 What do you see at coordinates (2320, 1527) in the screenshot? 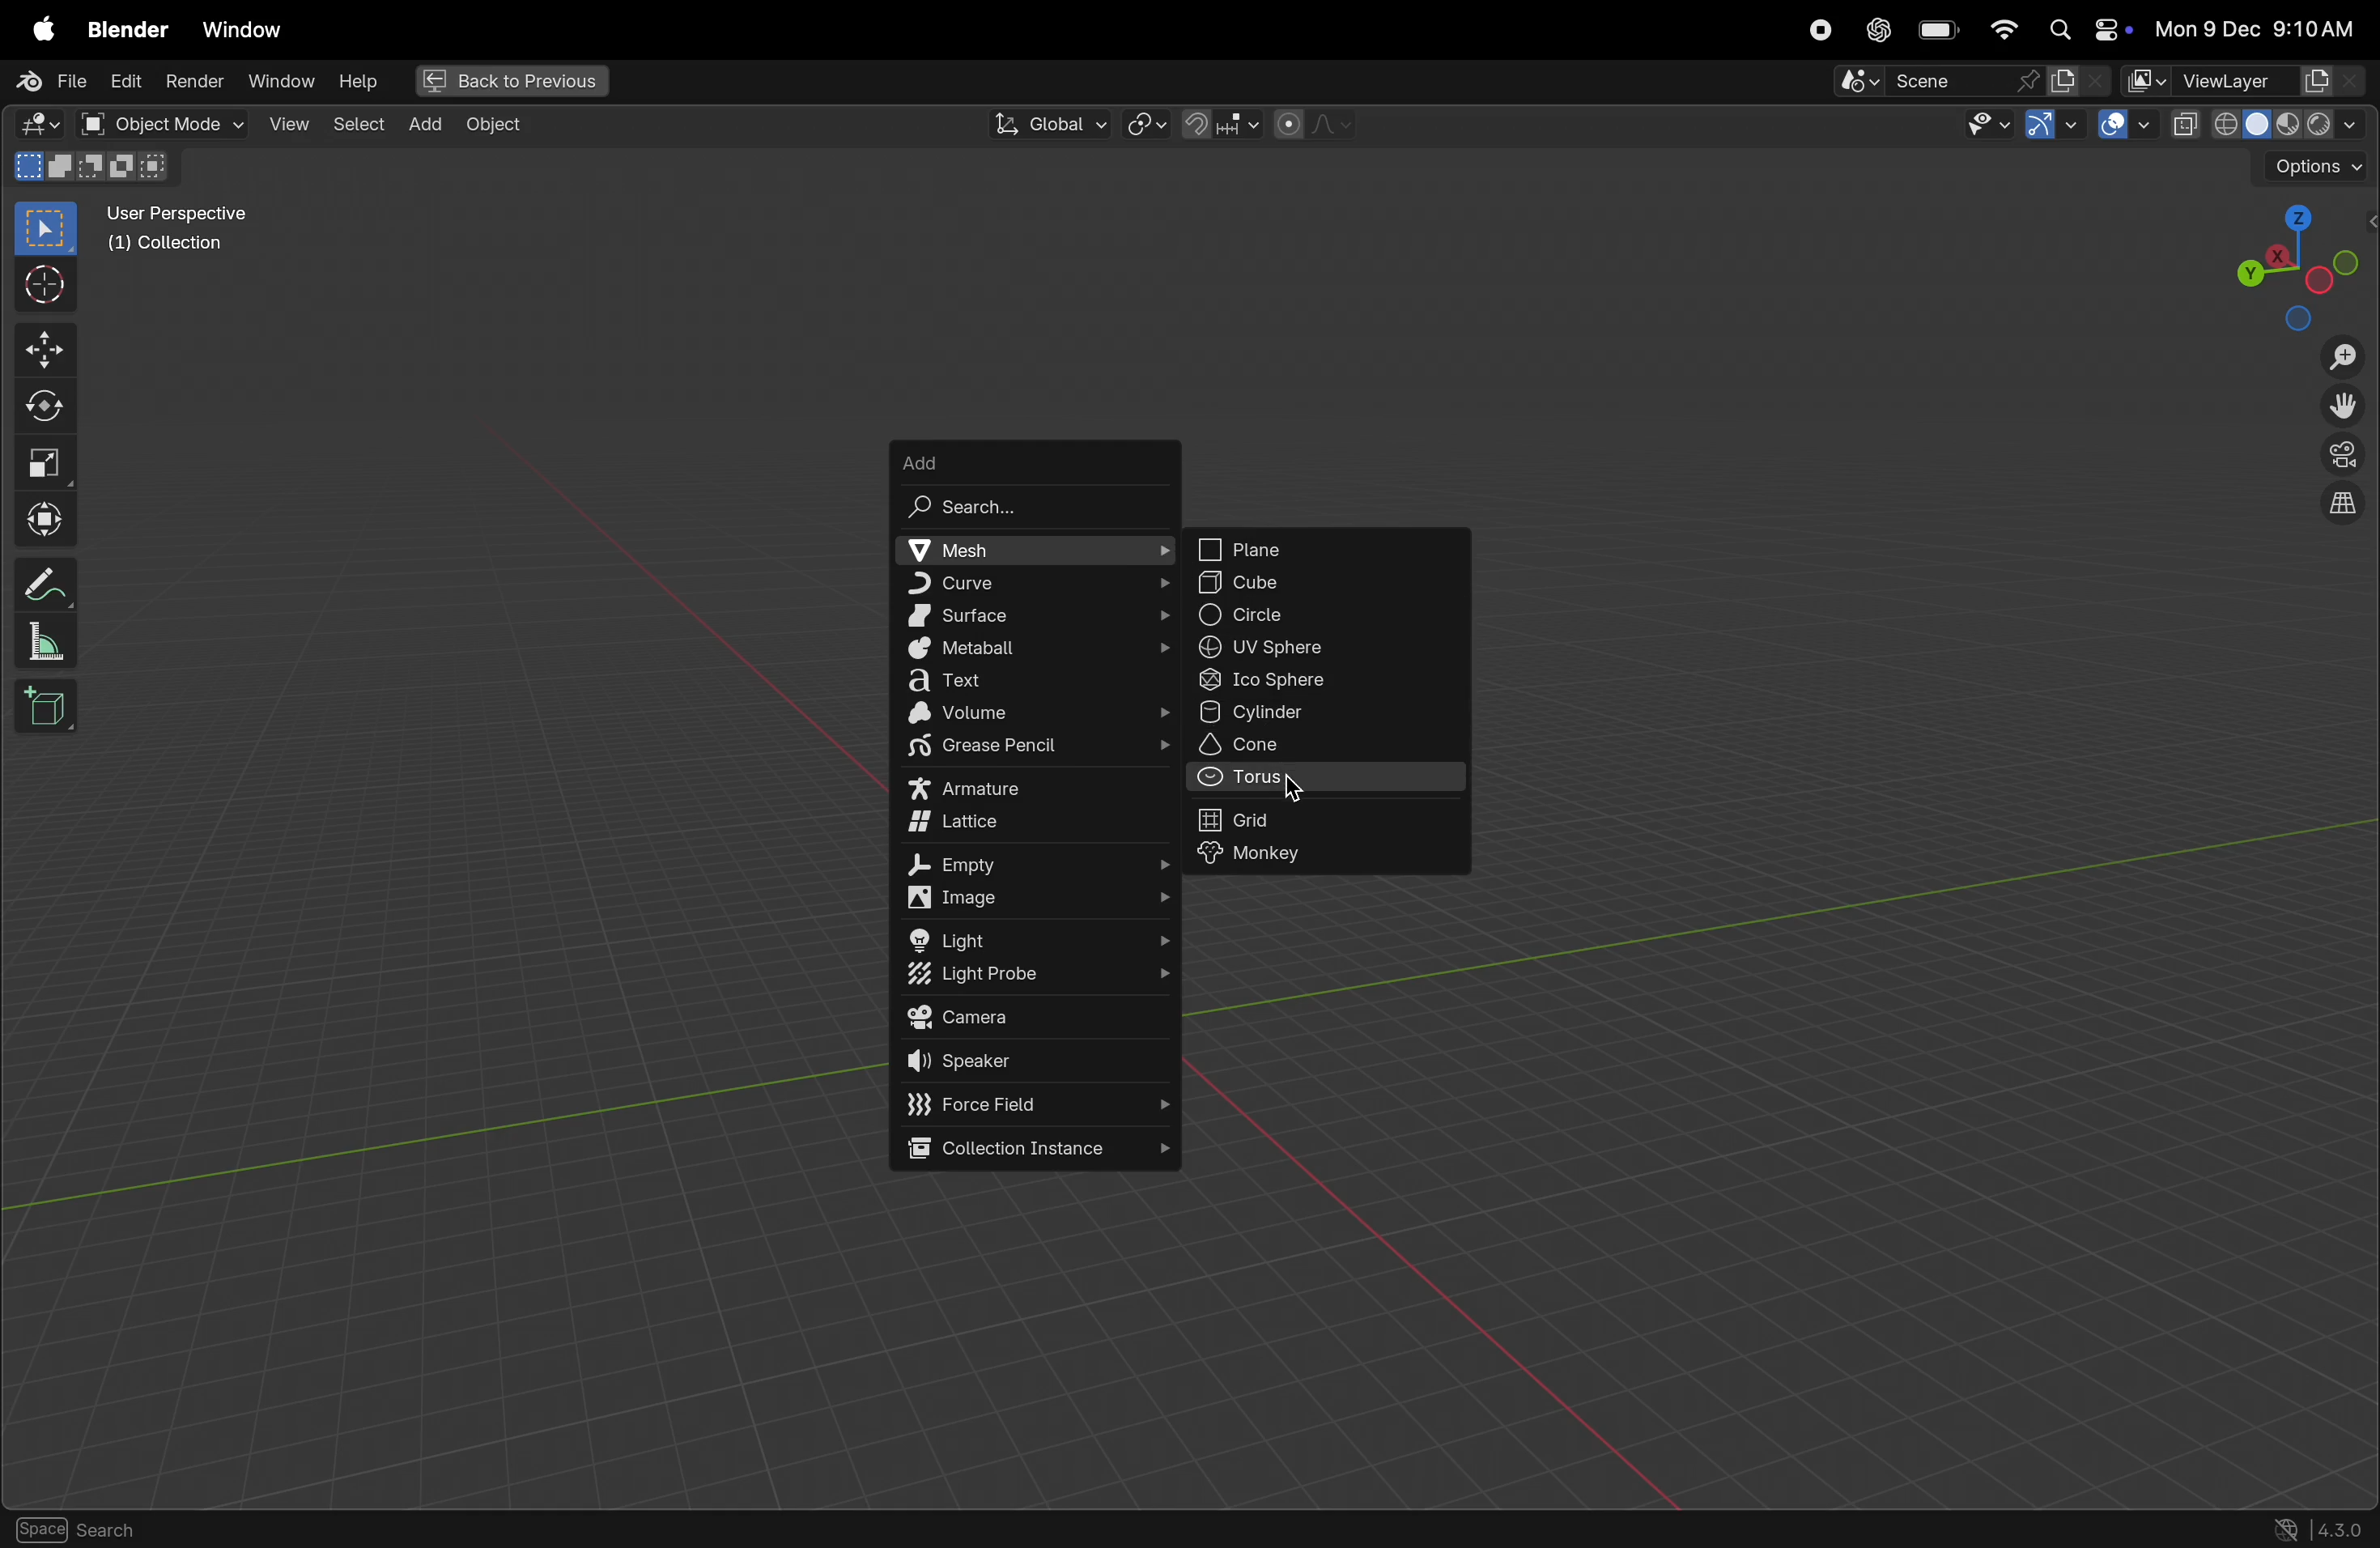
I see `versions` at bounding box center [2320, 1527].